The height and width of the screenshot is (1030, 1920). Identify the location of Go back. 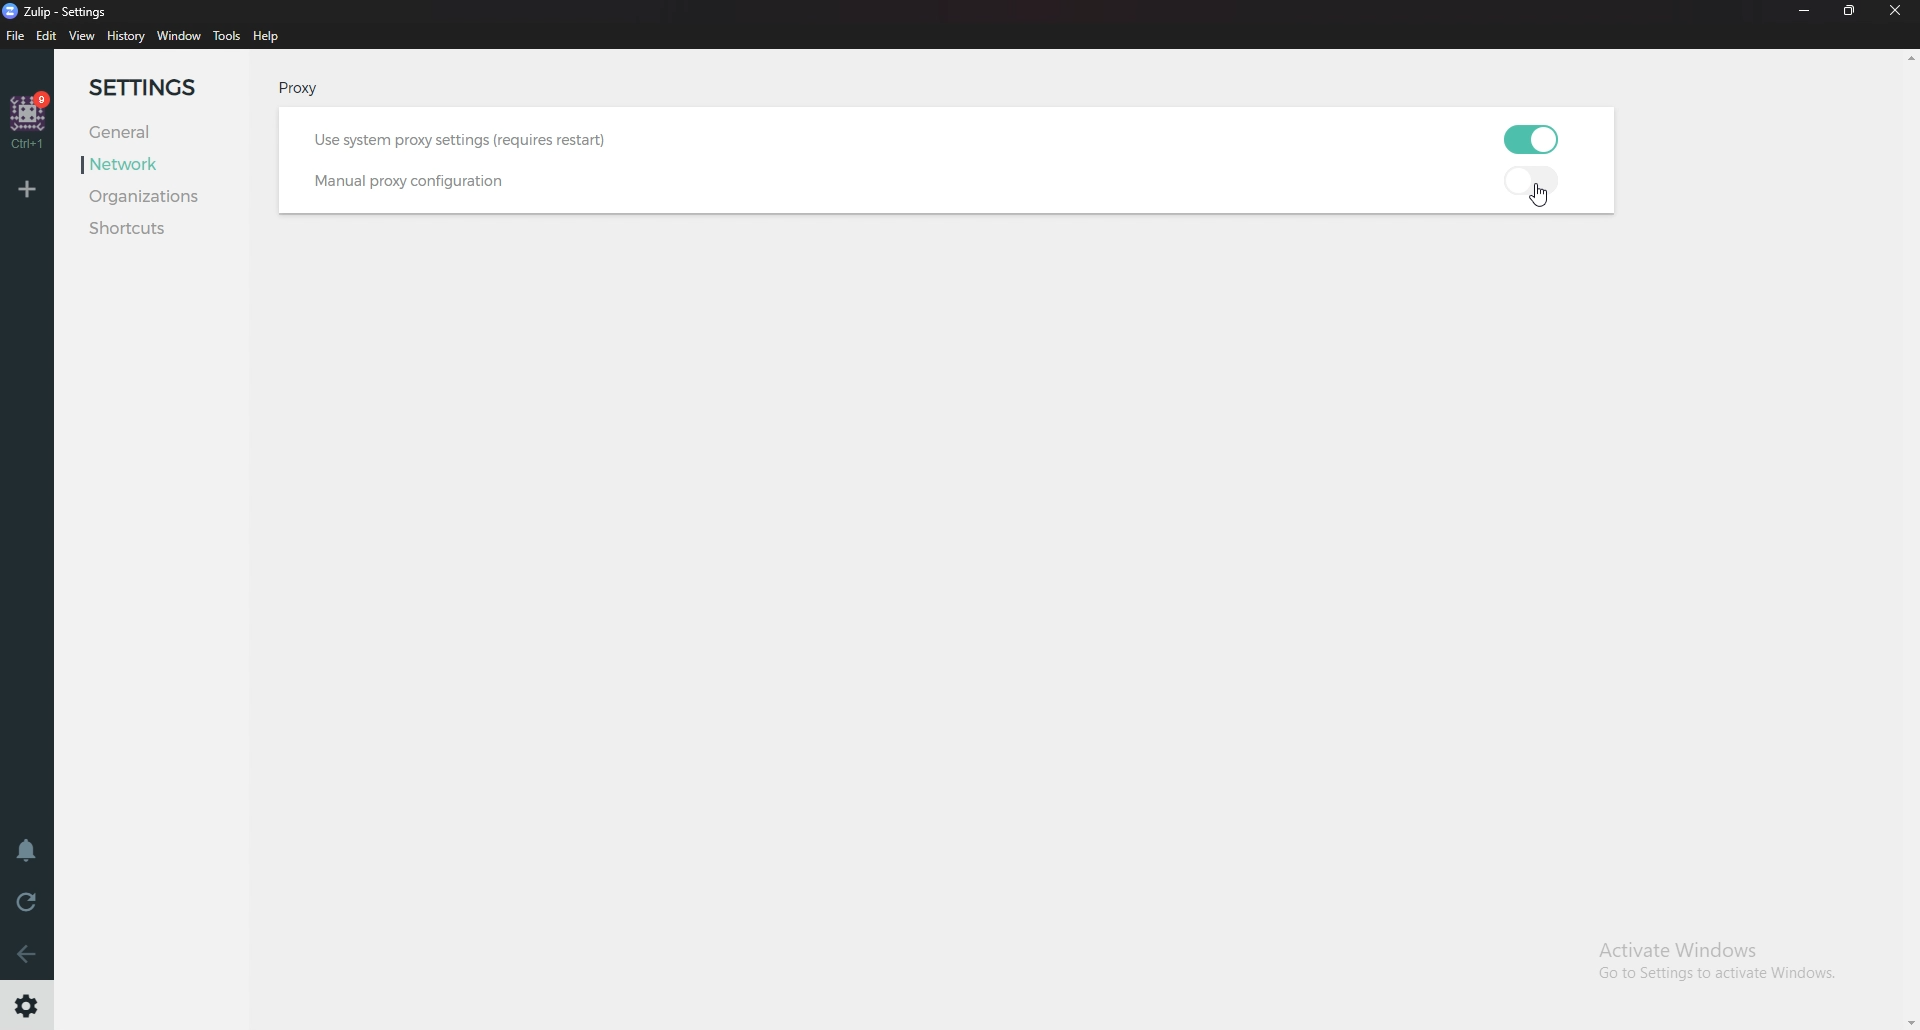
(28, 953).